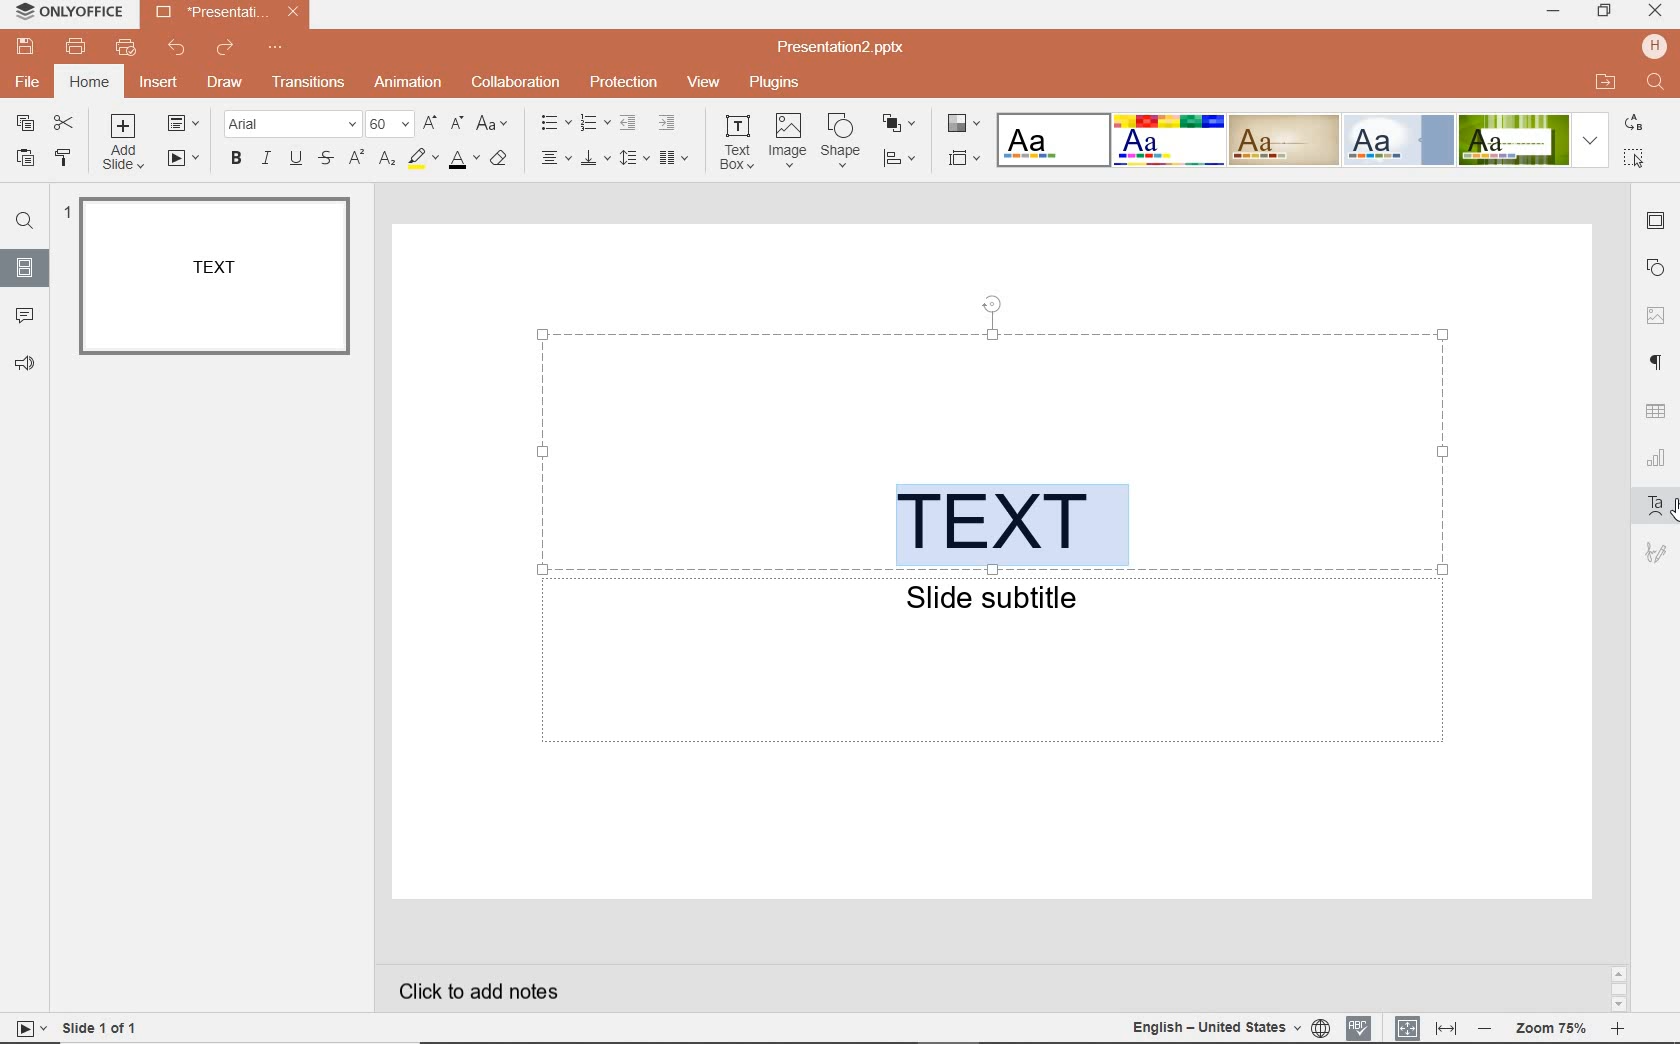 Image resolution: width=1680 pixels, height=1044 pixels. I want to click on COPY, so click(26, 125).